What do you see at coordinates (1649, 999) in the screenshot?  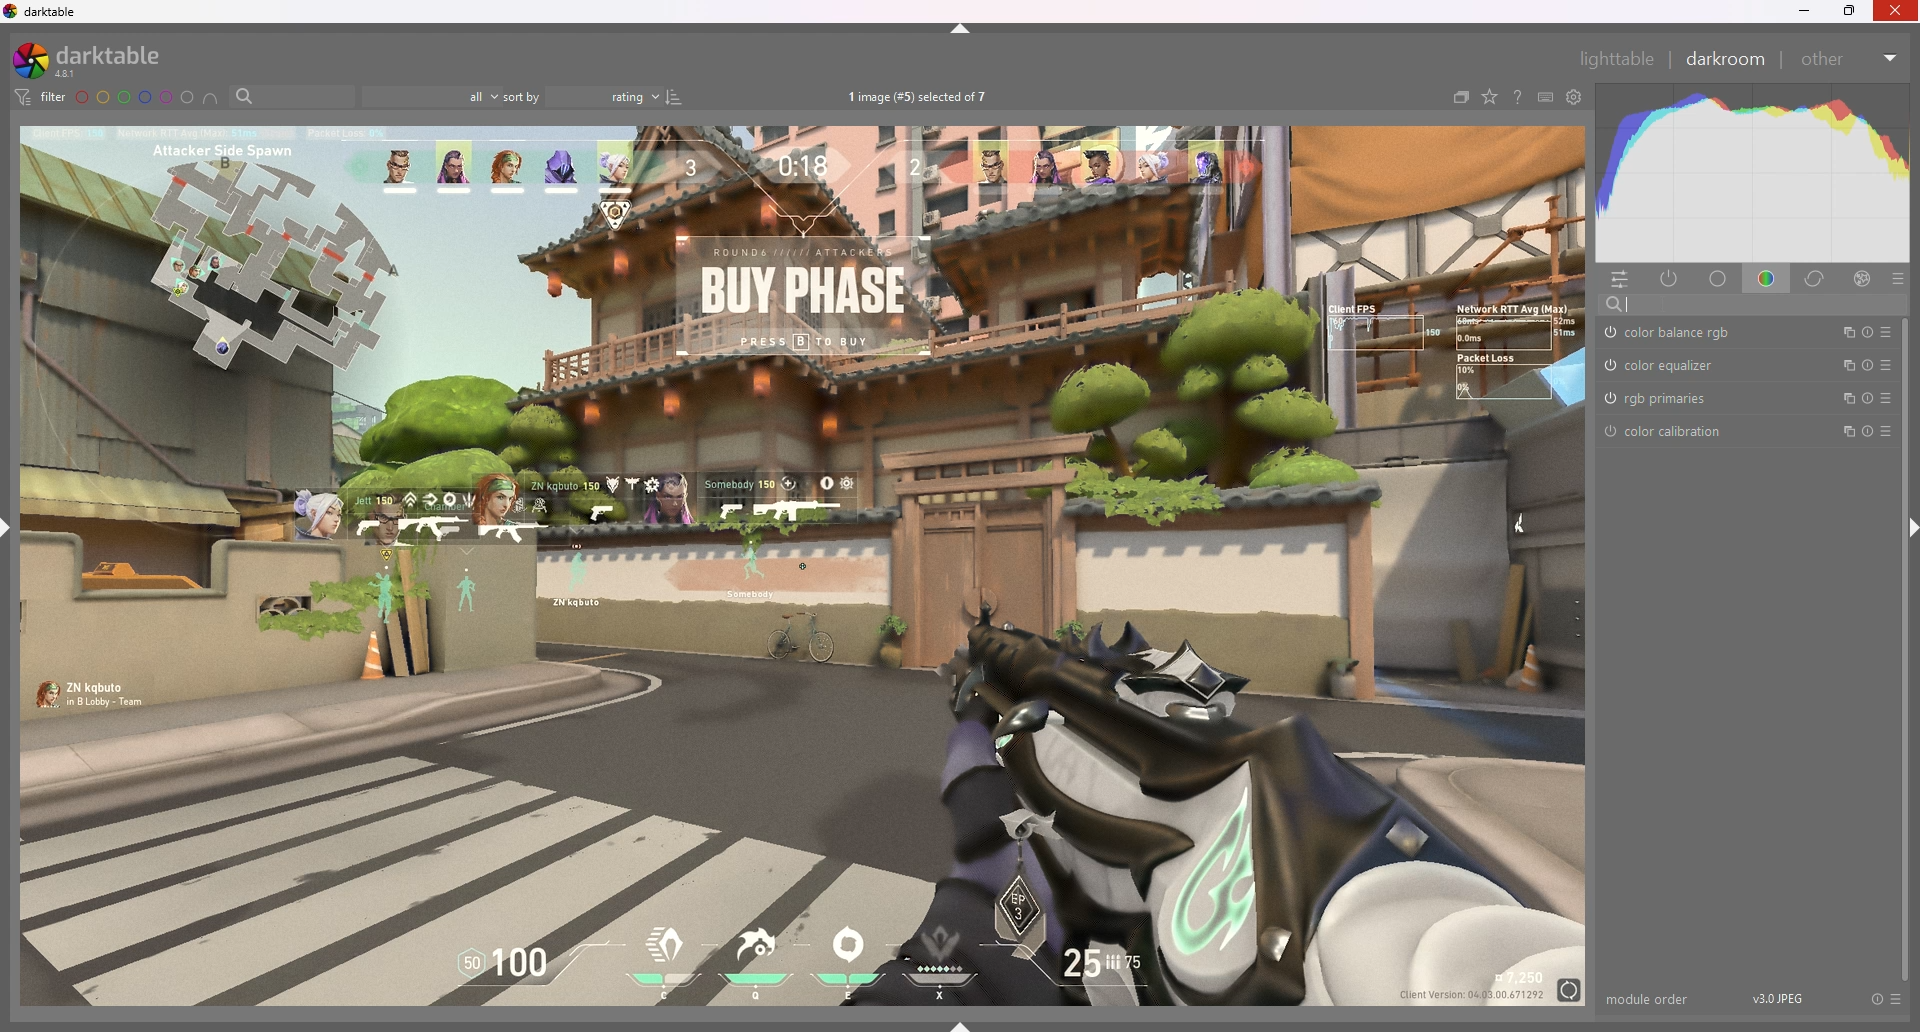 I see `module order` at bounding box center [1649, 999].